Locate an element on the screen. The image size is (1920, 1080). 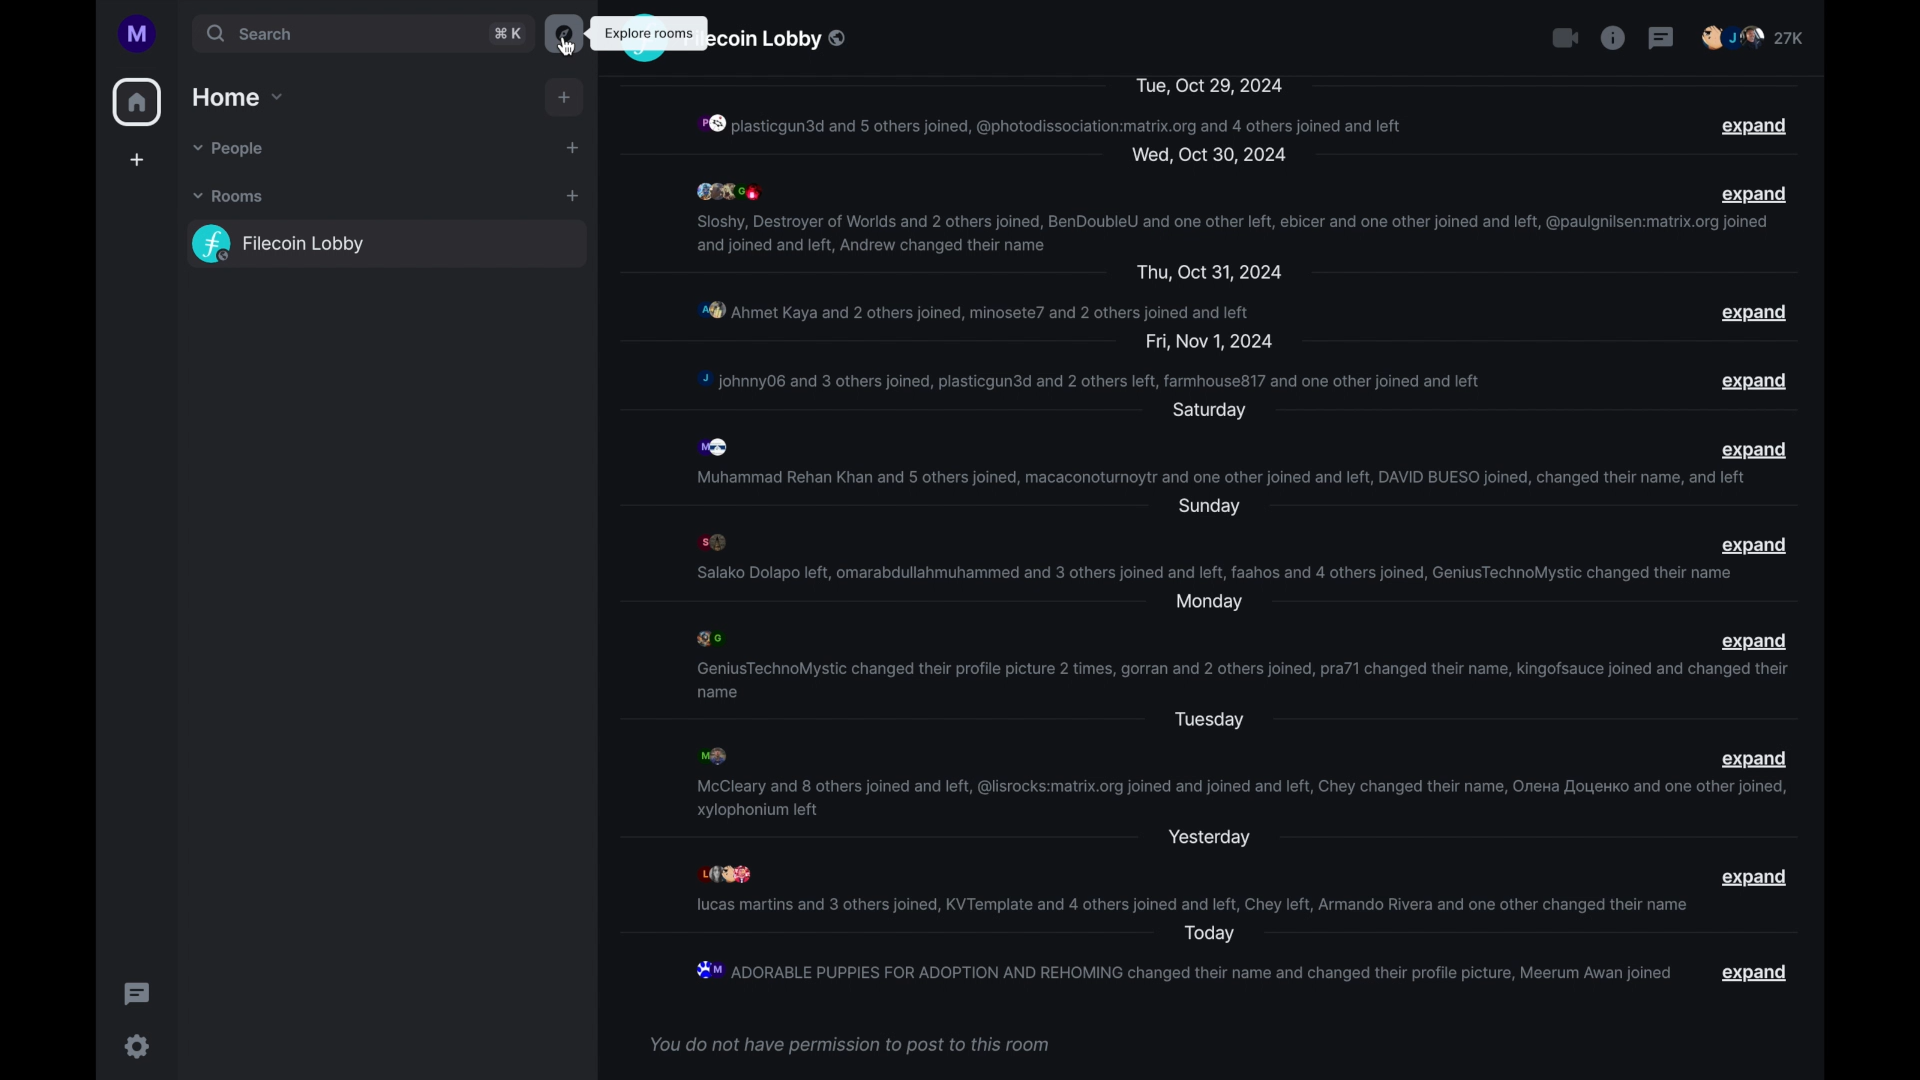
expand is located at coordinates (1754, 760).